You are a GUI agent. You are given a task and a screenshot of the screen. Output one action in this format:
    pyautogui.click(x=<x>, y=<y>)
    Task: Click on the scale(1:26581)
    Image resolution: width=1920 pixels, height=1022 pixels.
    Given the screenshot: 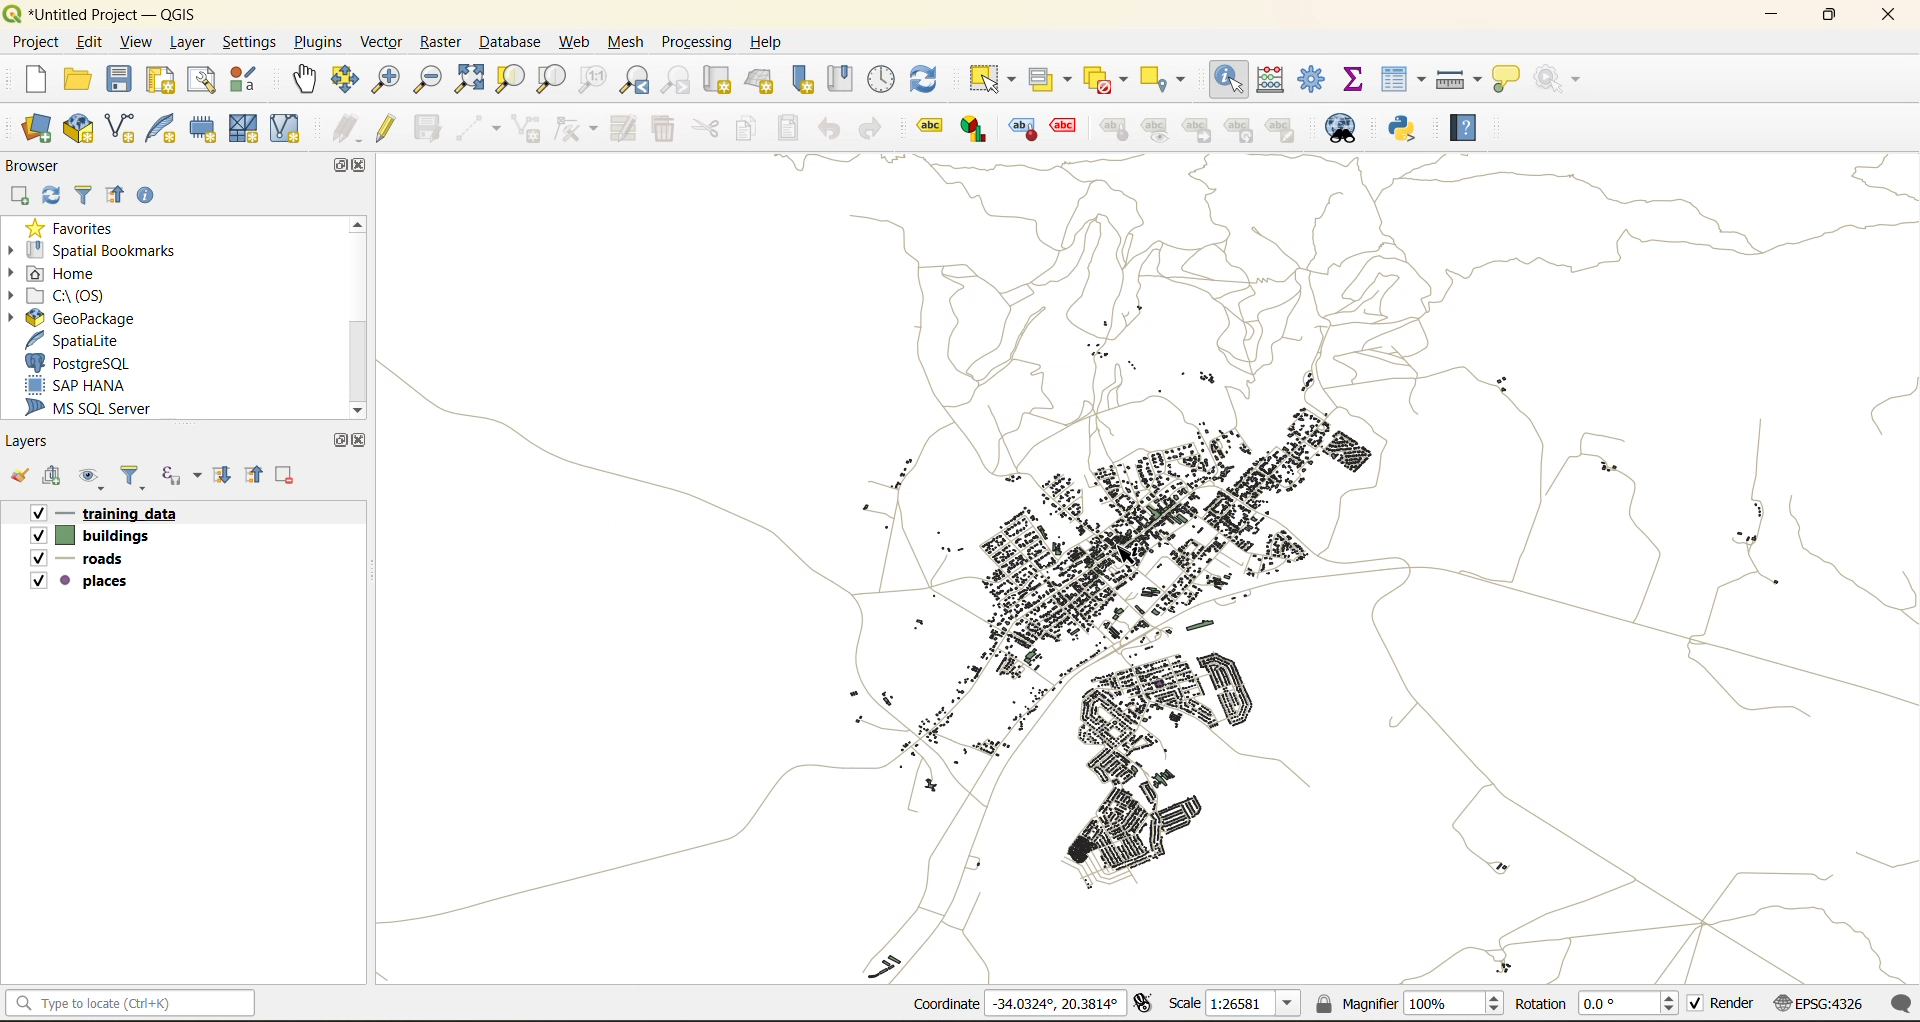 What is the action you would take?
    pyautogui.click(x=1236, y=1003)
    